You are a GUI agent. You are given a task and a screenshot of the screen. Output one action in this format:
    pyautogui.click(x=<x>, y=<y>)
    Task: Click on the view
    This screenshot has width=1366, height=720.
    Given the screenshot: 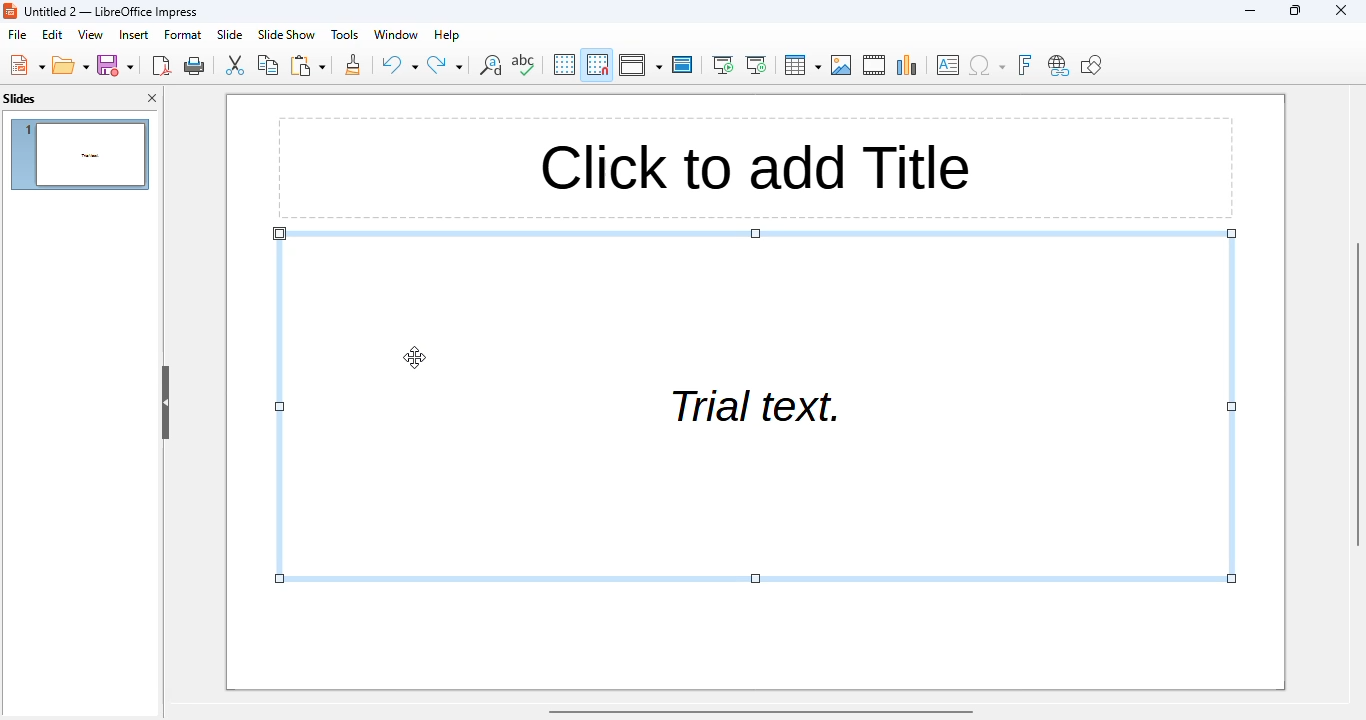 What is the action you would take?
    pyautogui.click(x=92, y=35)
    